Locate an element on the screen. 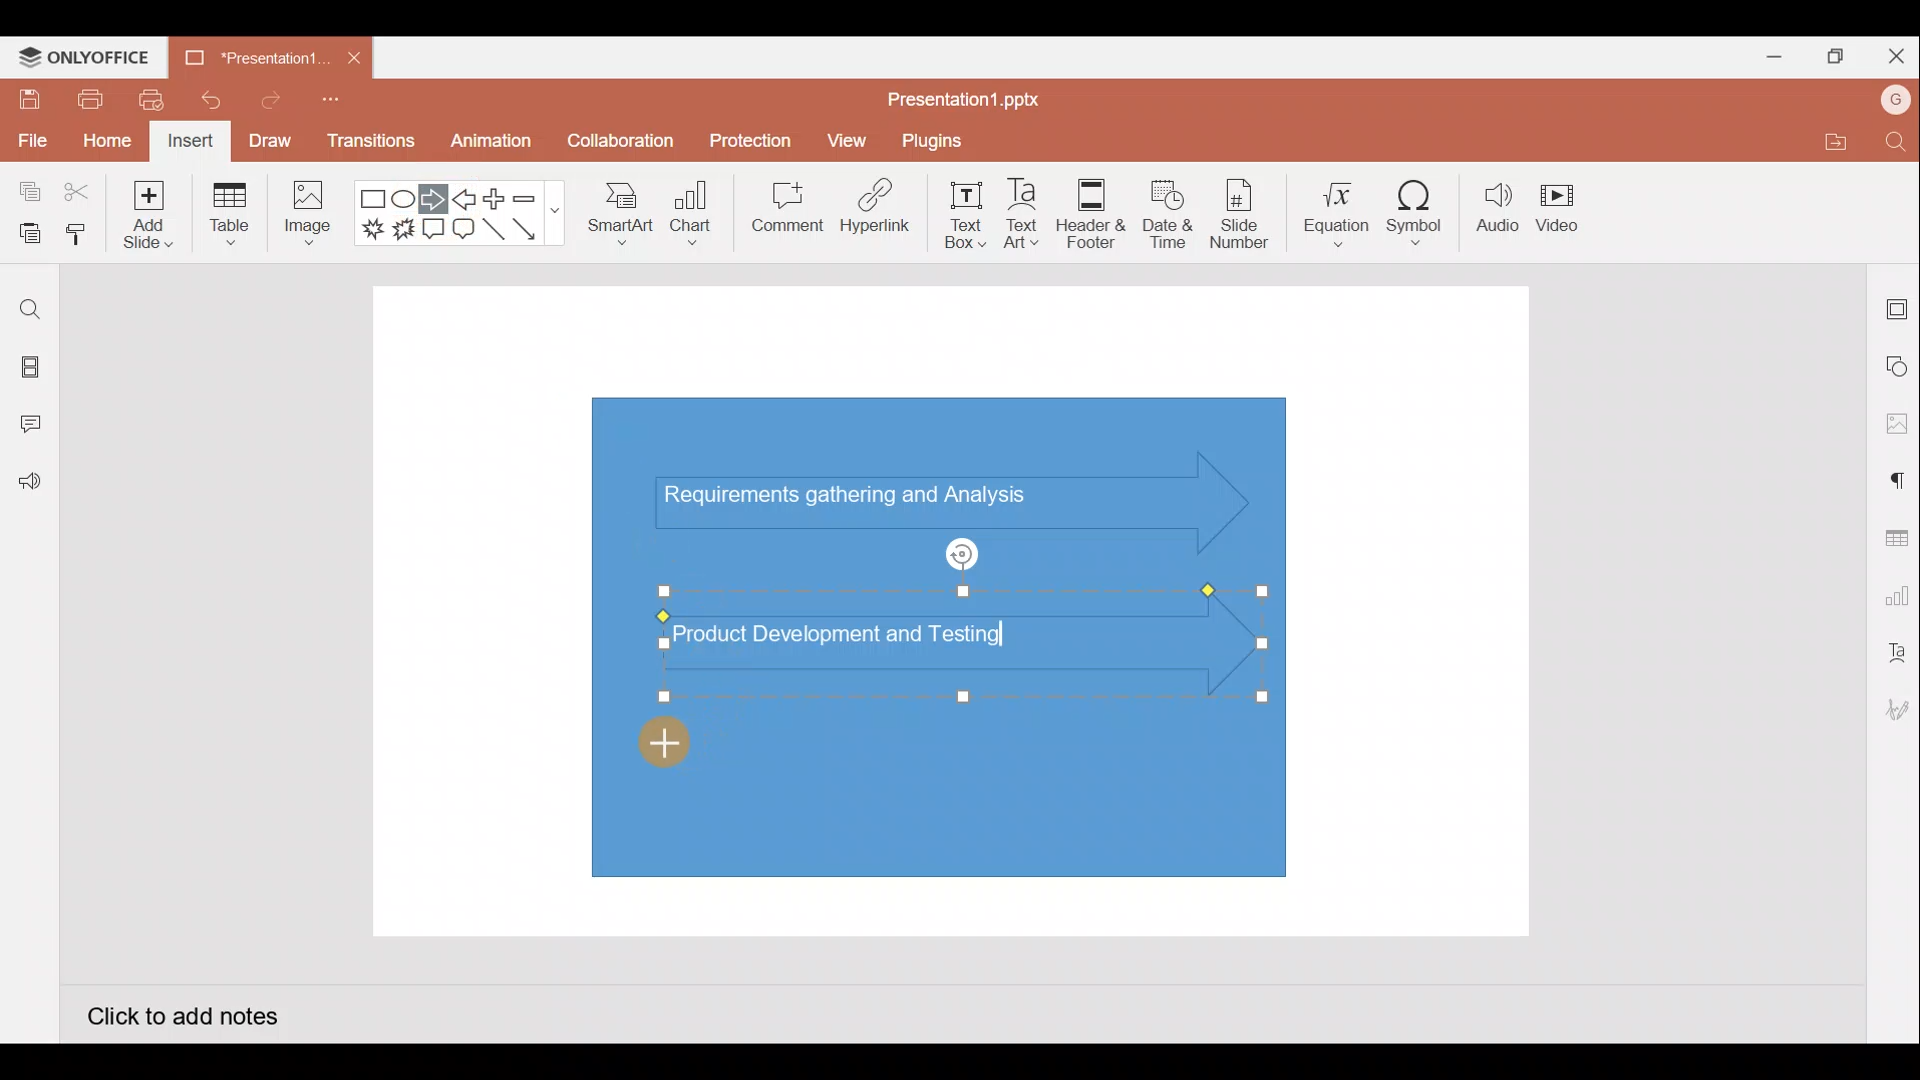 Image resolution: width=1920 pixels, height=1080 pixels. Copy is located at coordinates (26, 193).